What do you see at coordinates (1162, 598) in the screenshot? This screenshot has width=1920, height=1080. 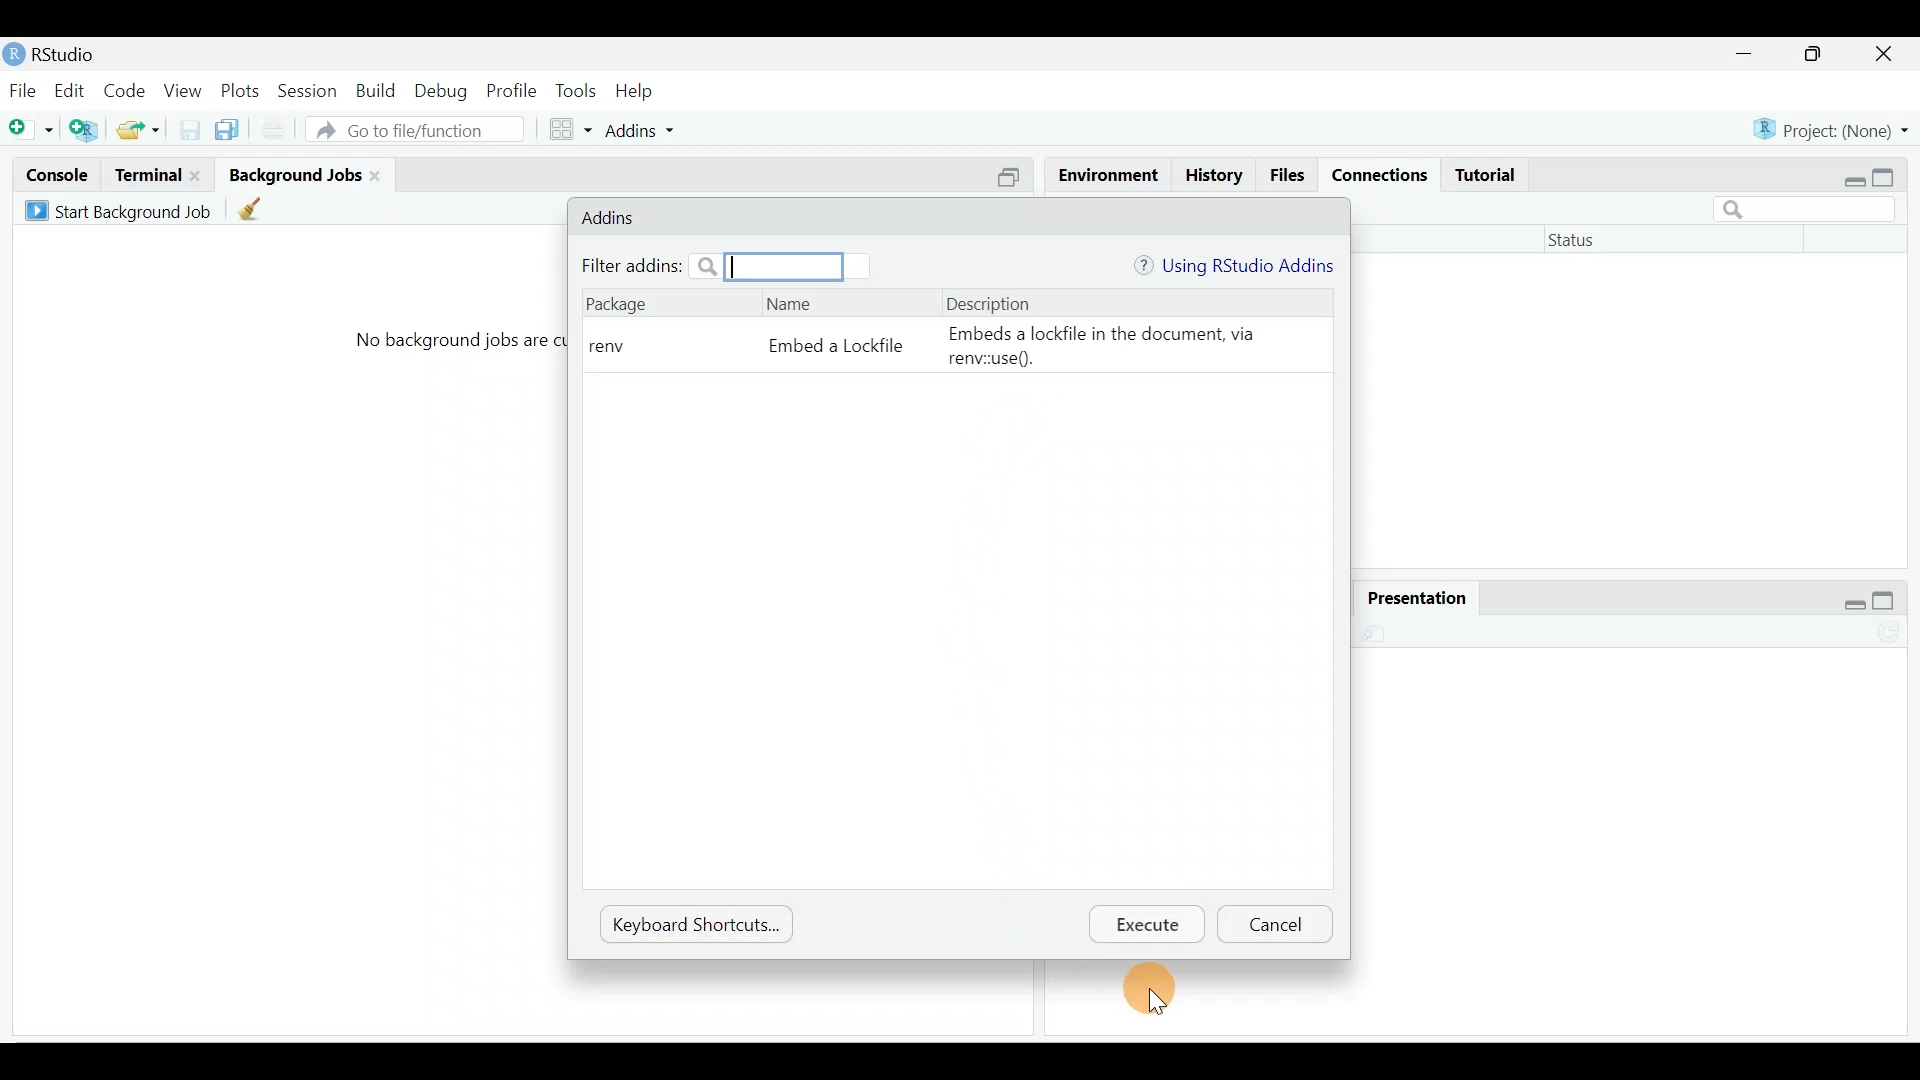 I see `Packages` at bounding box center [1162, 598].